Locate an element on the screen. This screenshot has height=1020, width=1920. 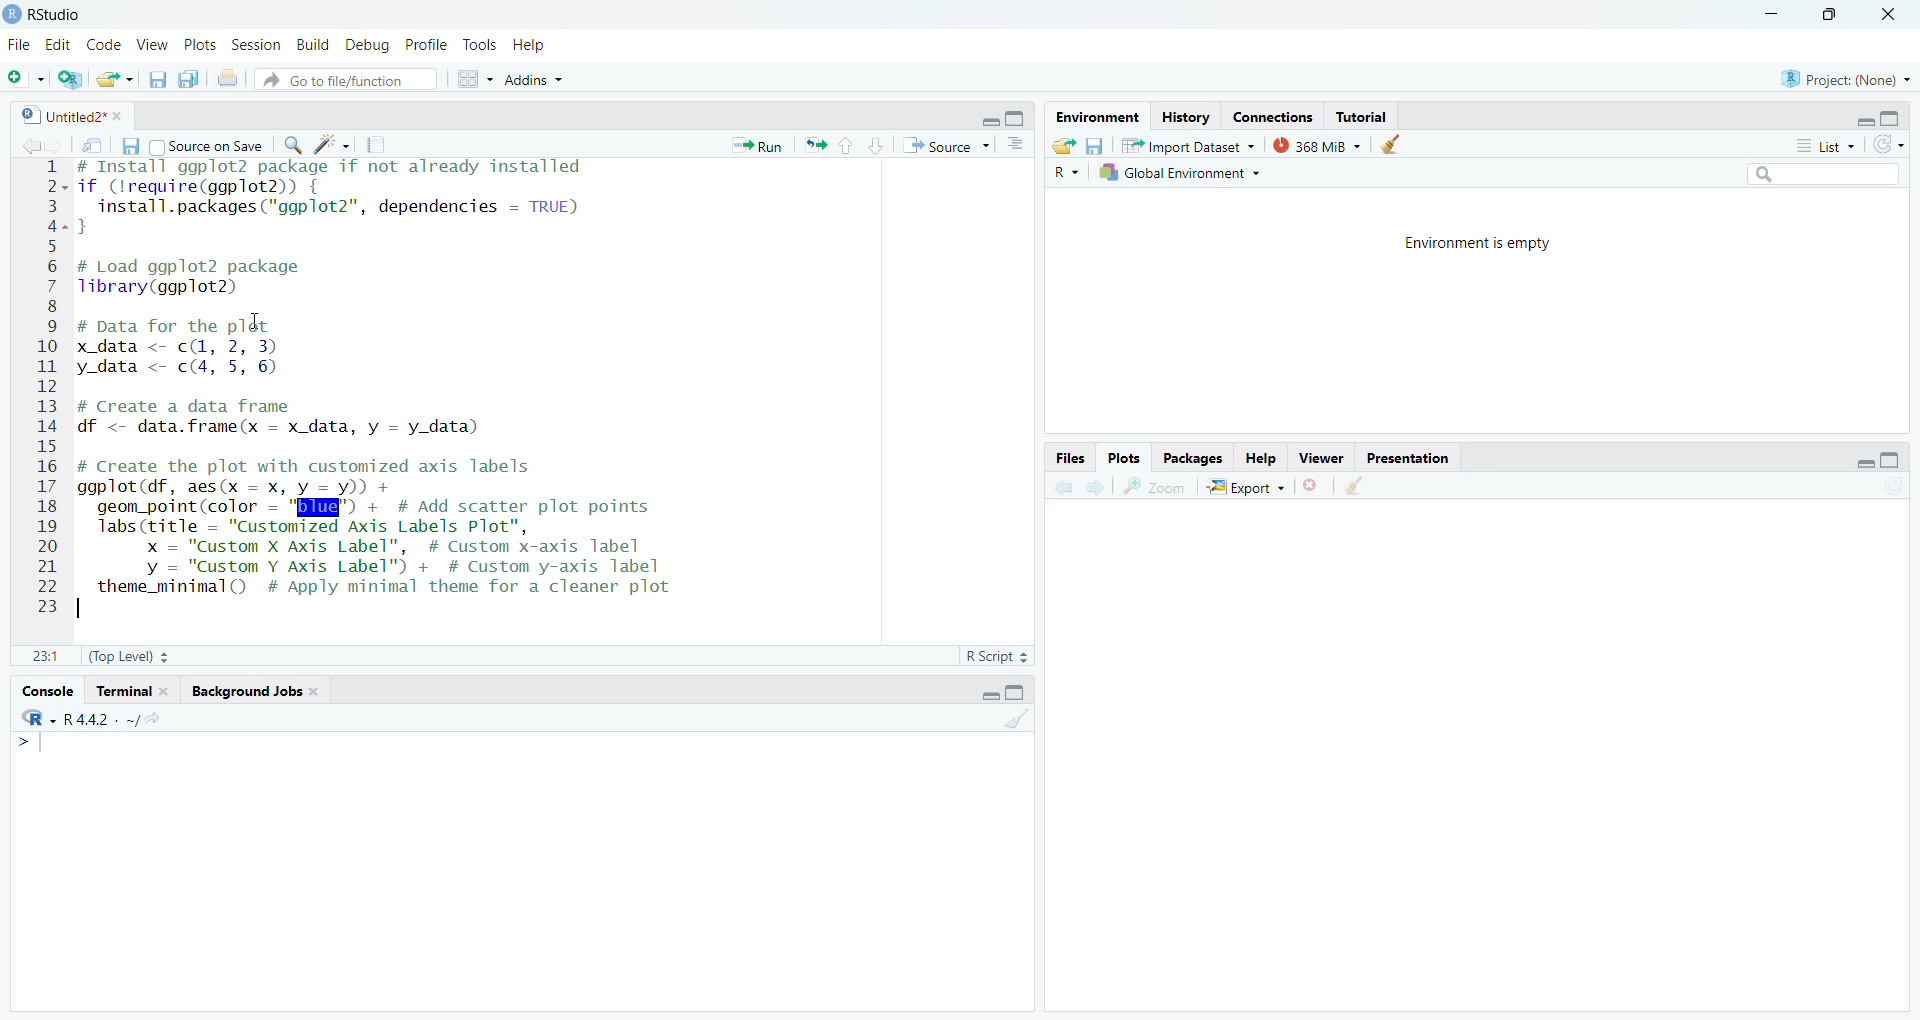
List - is located at coordinates (1822, 146).